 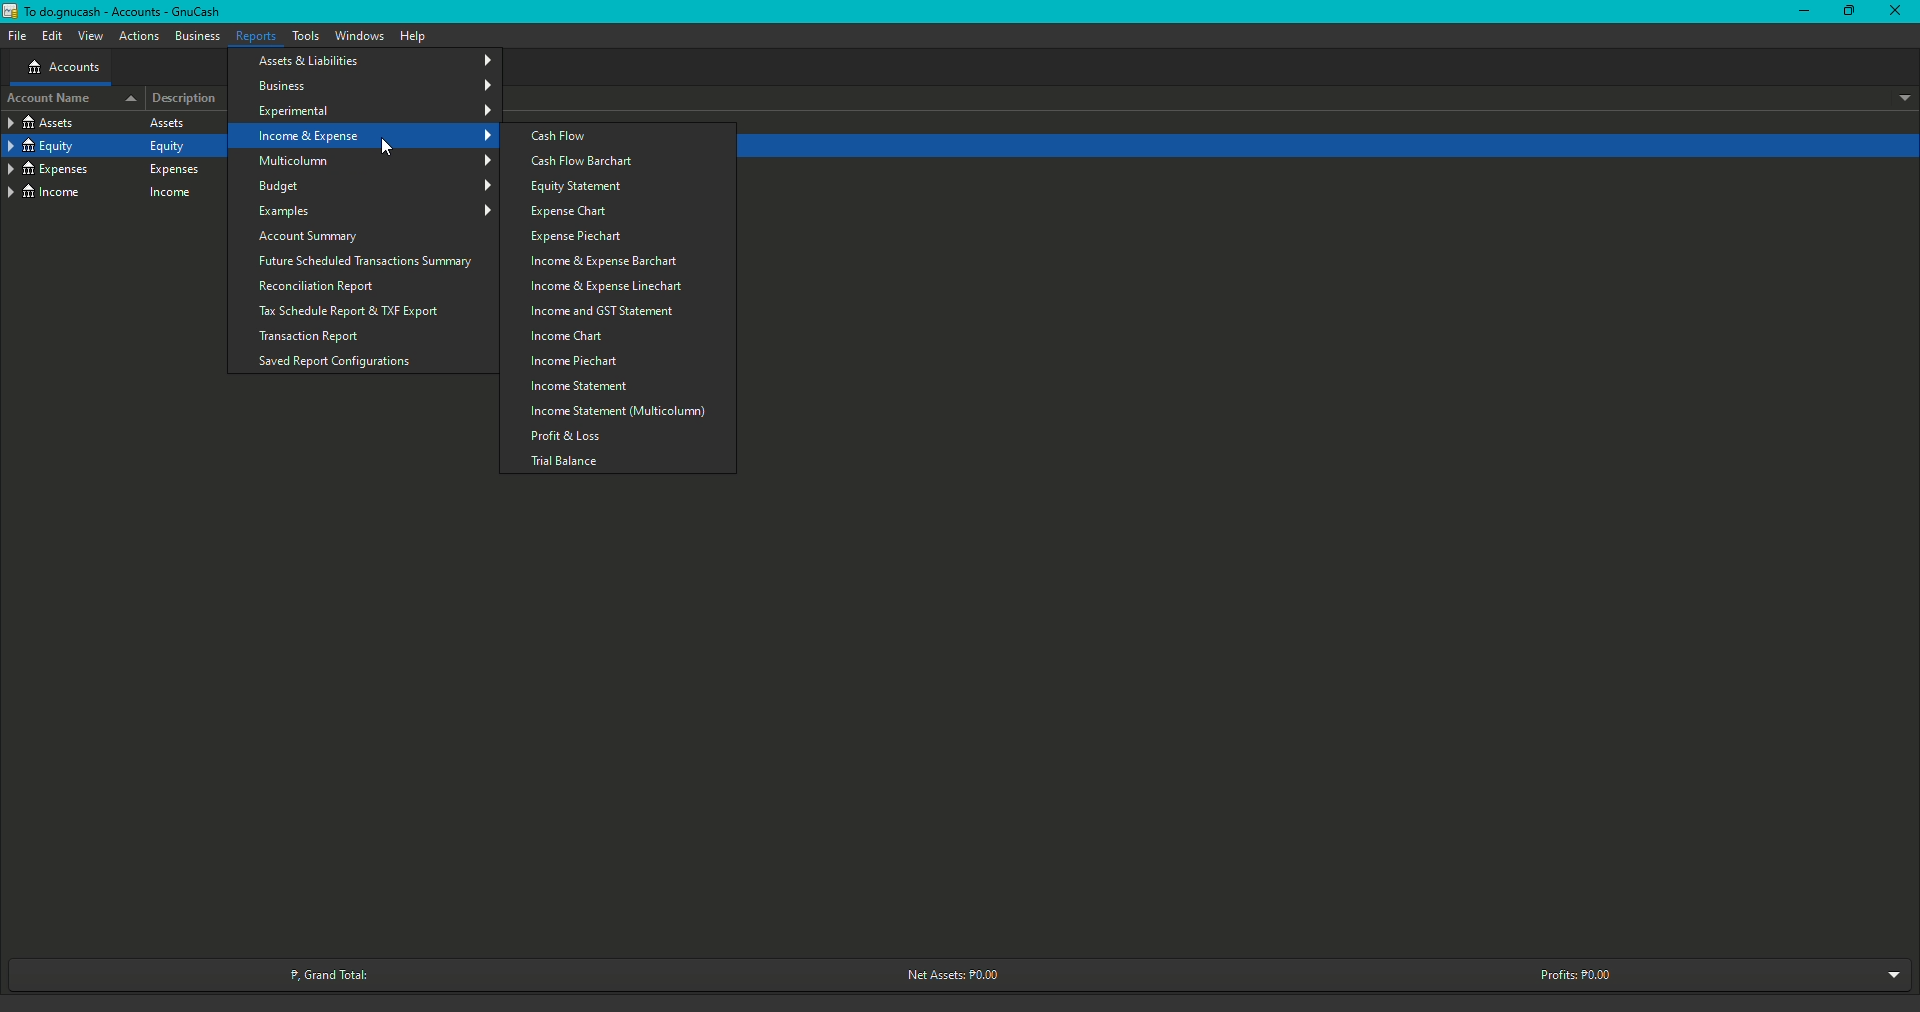 What do you see at coordinates (605, 263) in the screenshot?
I see `Income and Expense barchart` at bounding box center [605, 263].